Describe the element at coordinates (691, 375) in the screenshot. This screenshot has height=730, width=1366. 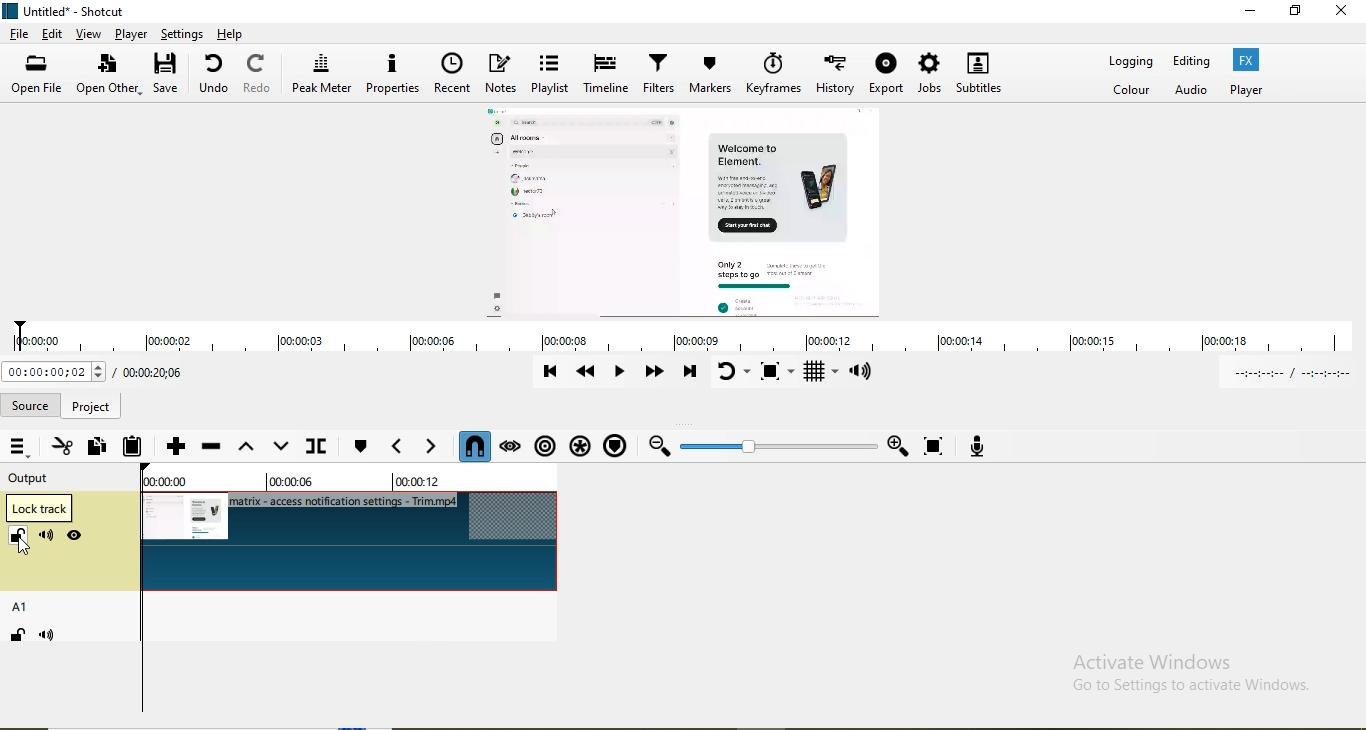
I see `Skip to the next point ` at that location.